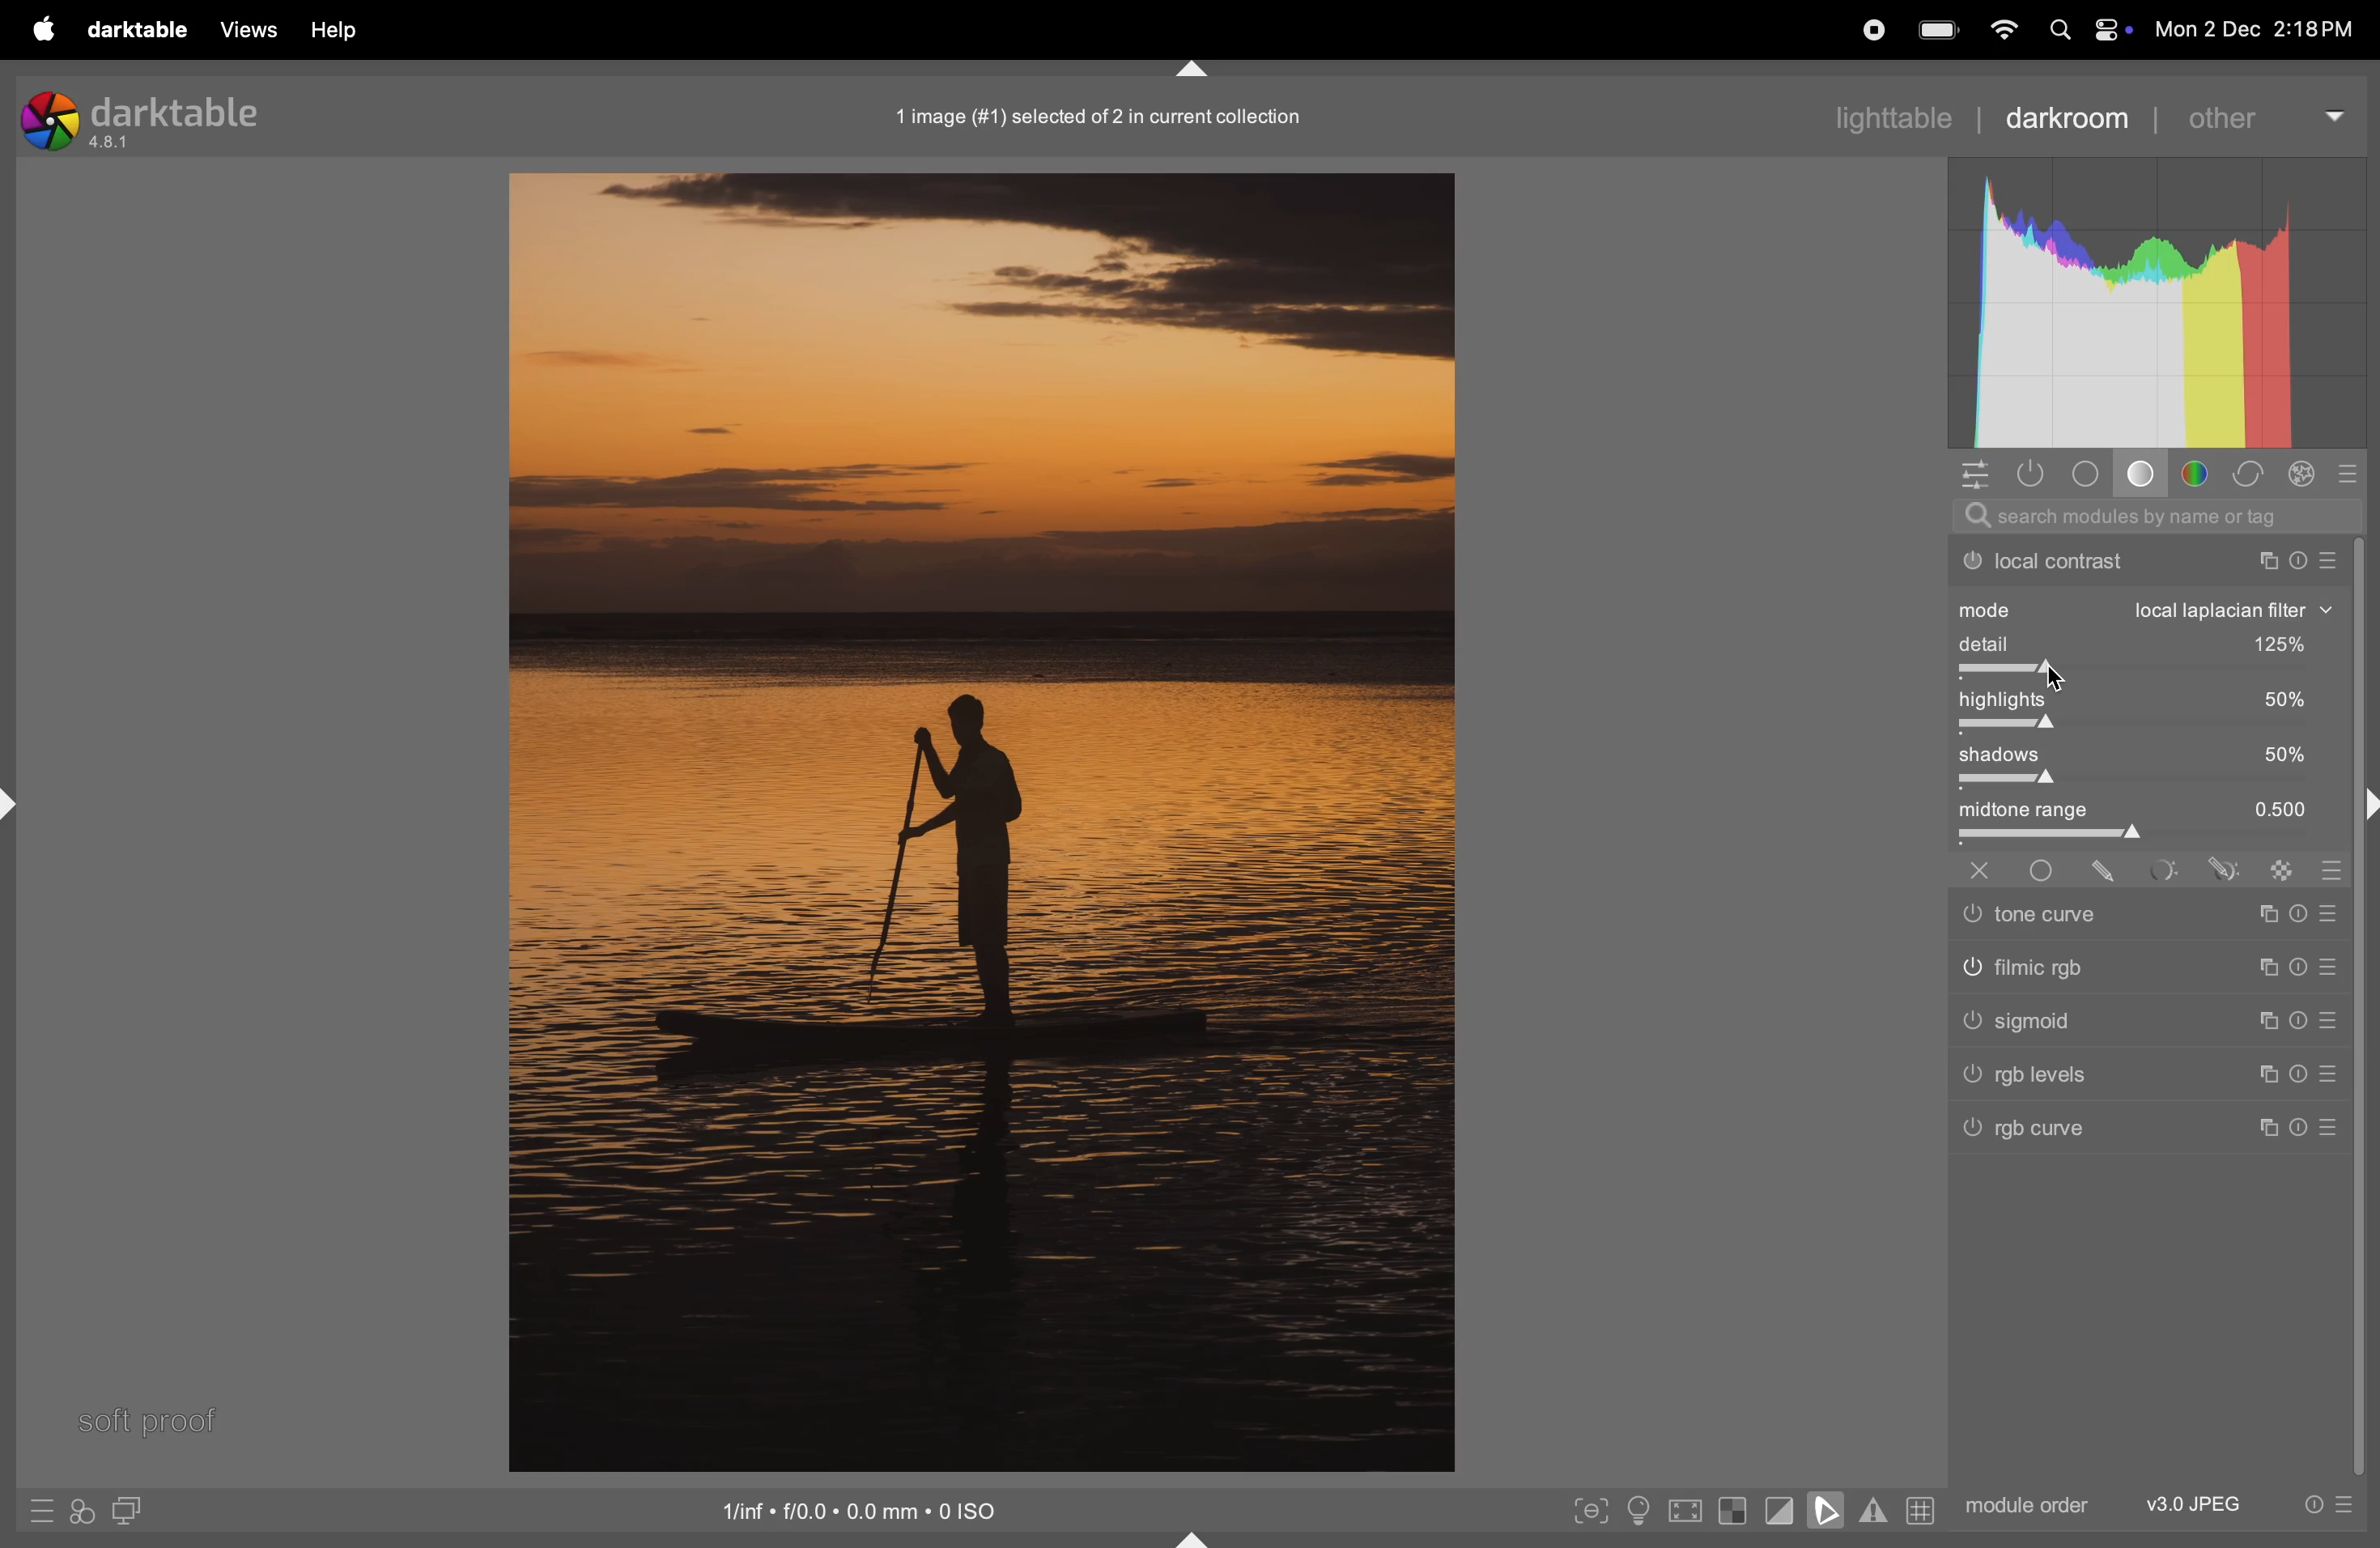 The width and height of the screenshot is (2380, 1548). What do you see at coordinates (1873, 1513) in the screenshot?
I see `toggle gamut checking` at bounding box center [1873, 1513].